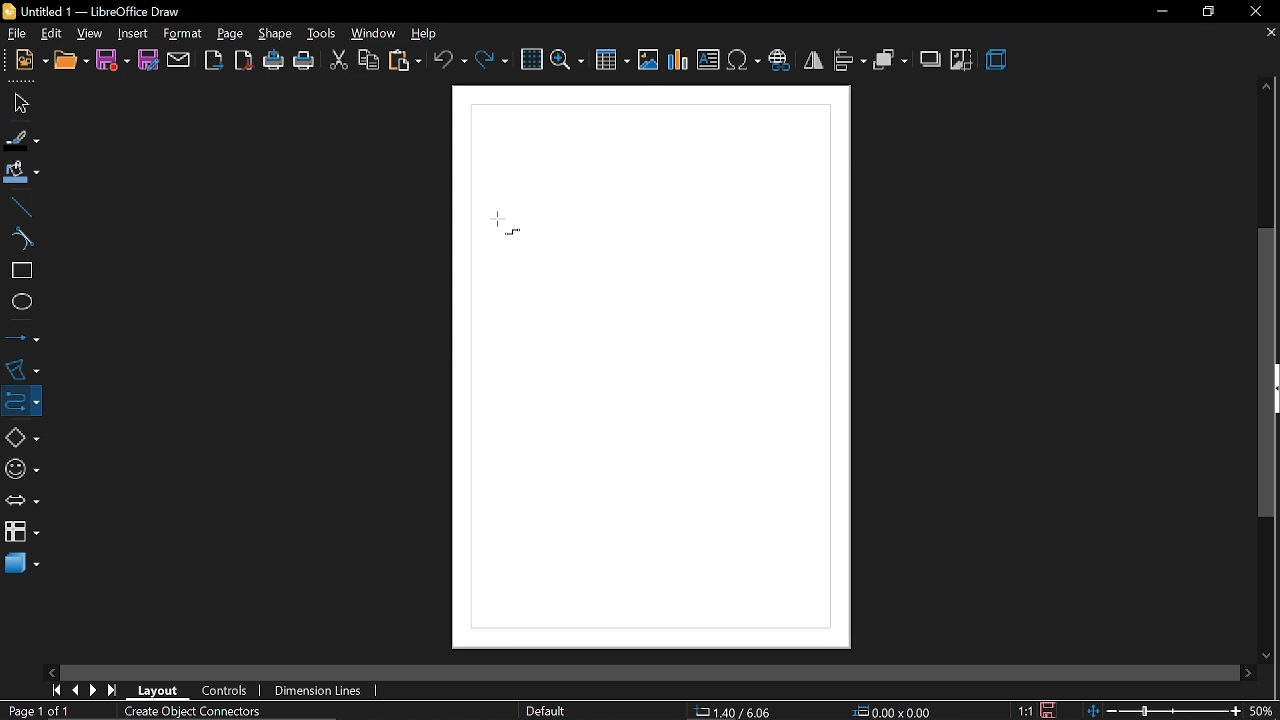 The image size is (1280, 720). What do you see at coordinates (23, 138) in the screenshot?
I see `fill line` at bounding box center [23, 138].